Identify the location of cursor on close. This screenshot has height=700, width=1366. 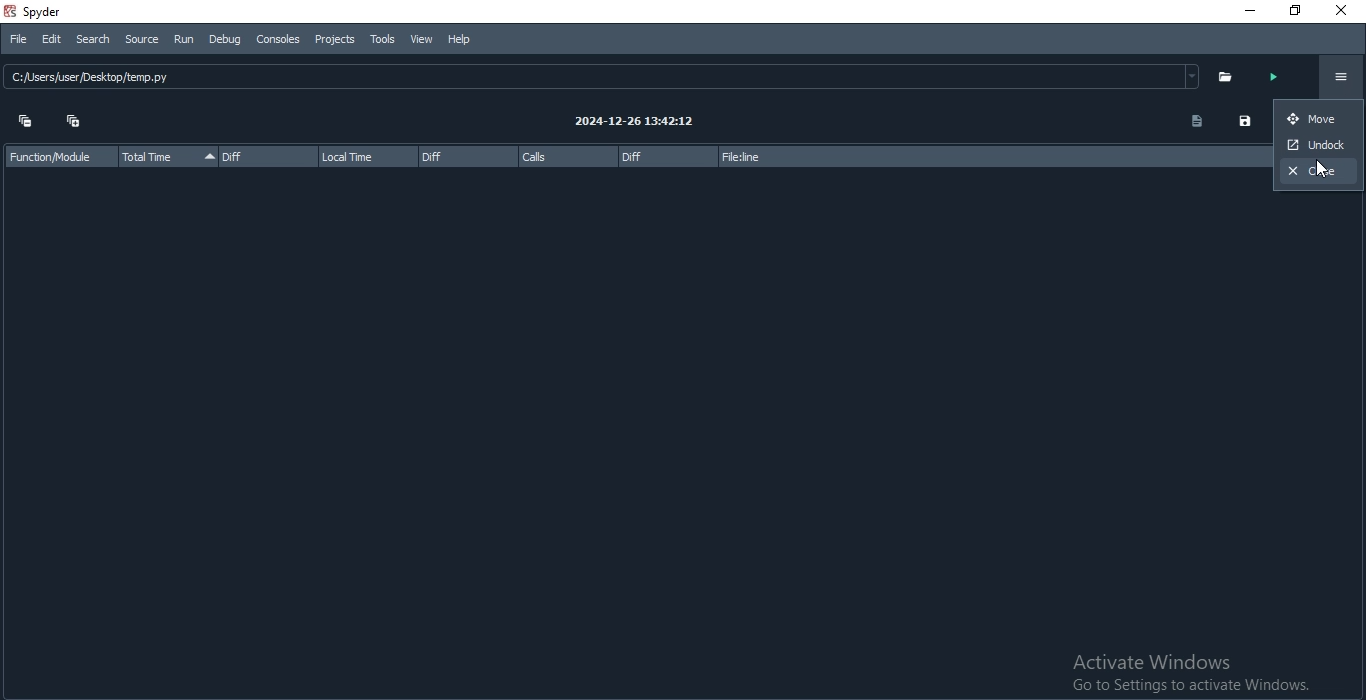
(1323, 170).